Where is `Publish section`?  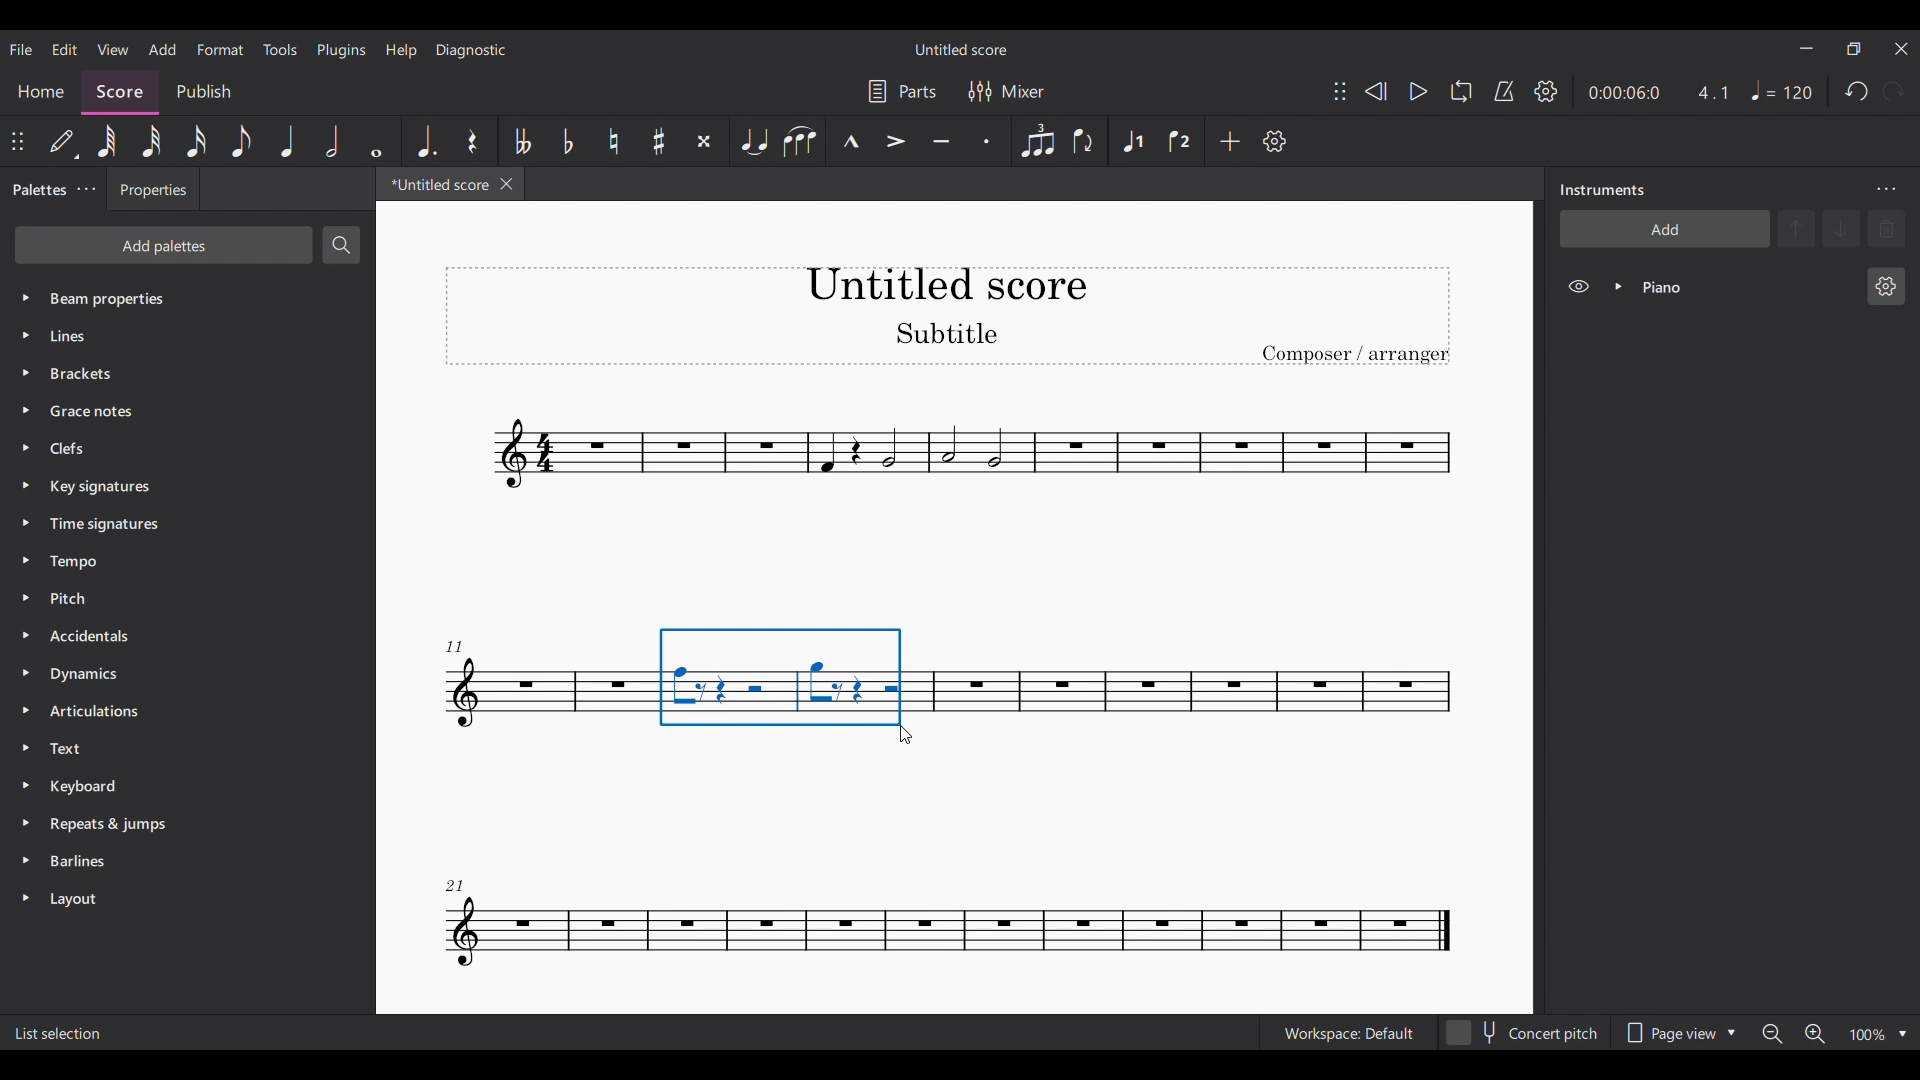 Publish section is located at coordinates (203, 88).